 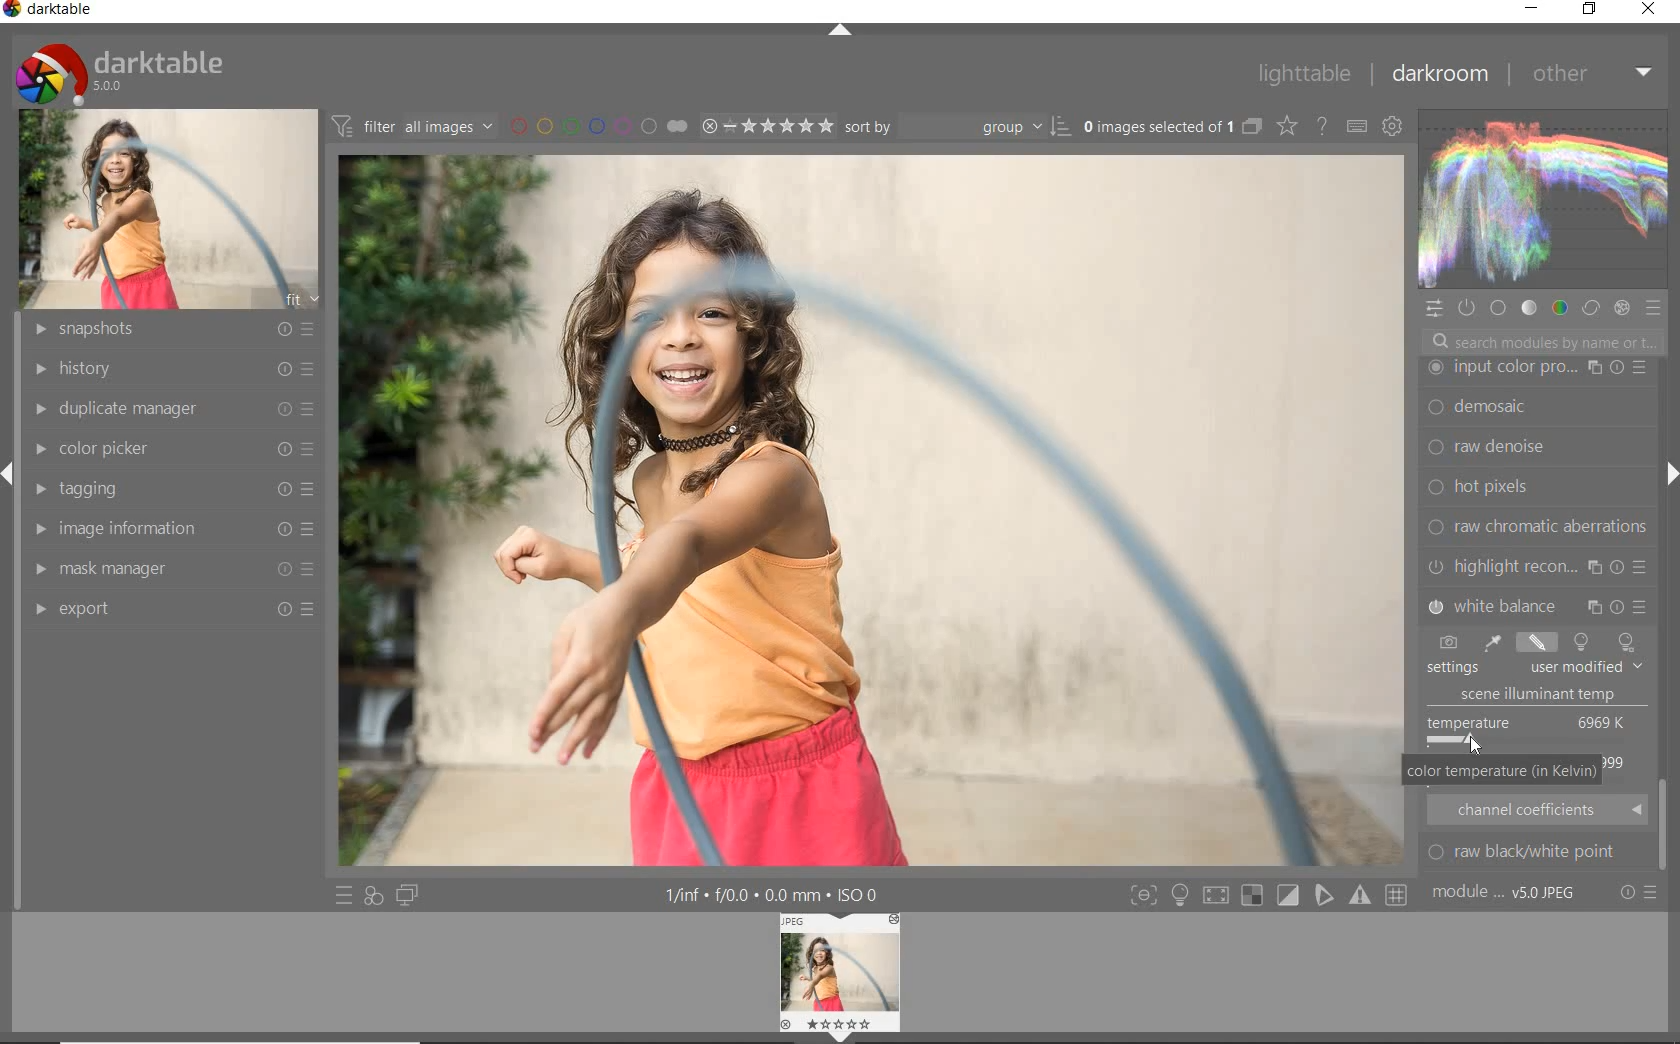 I want to click on color, so click(x=1558, y=307).